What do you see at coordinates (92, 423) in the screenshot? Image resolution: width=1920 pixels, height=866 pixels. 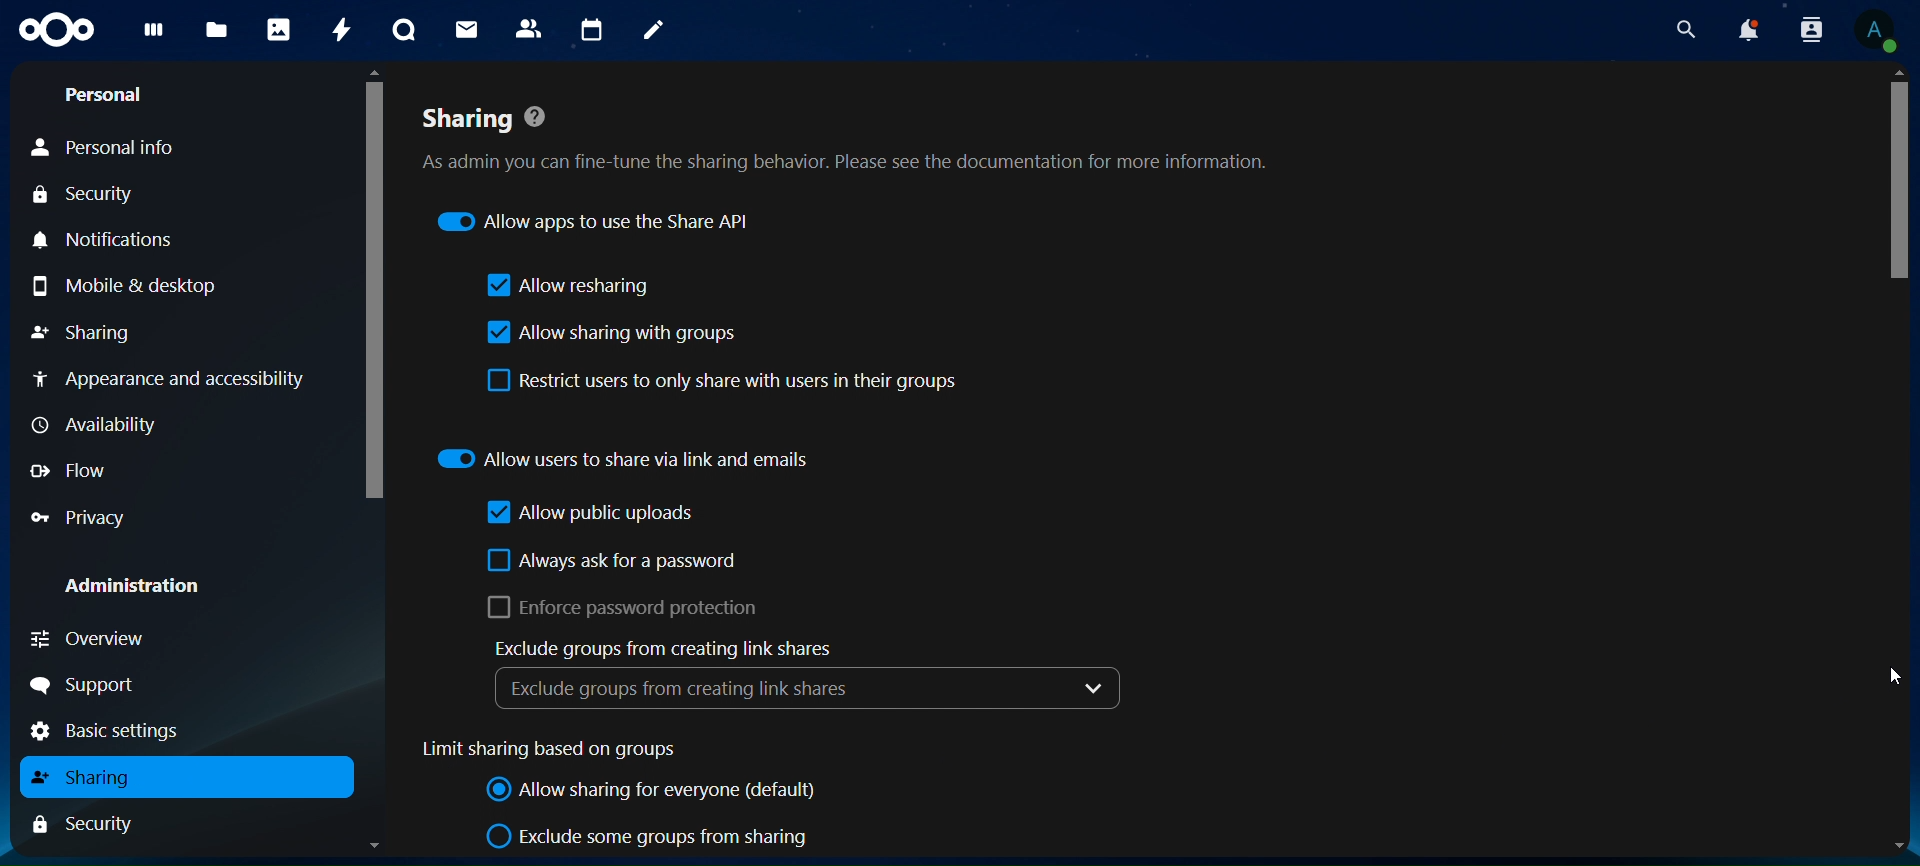 I see `availability` at bounding box center [92, 423].